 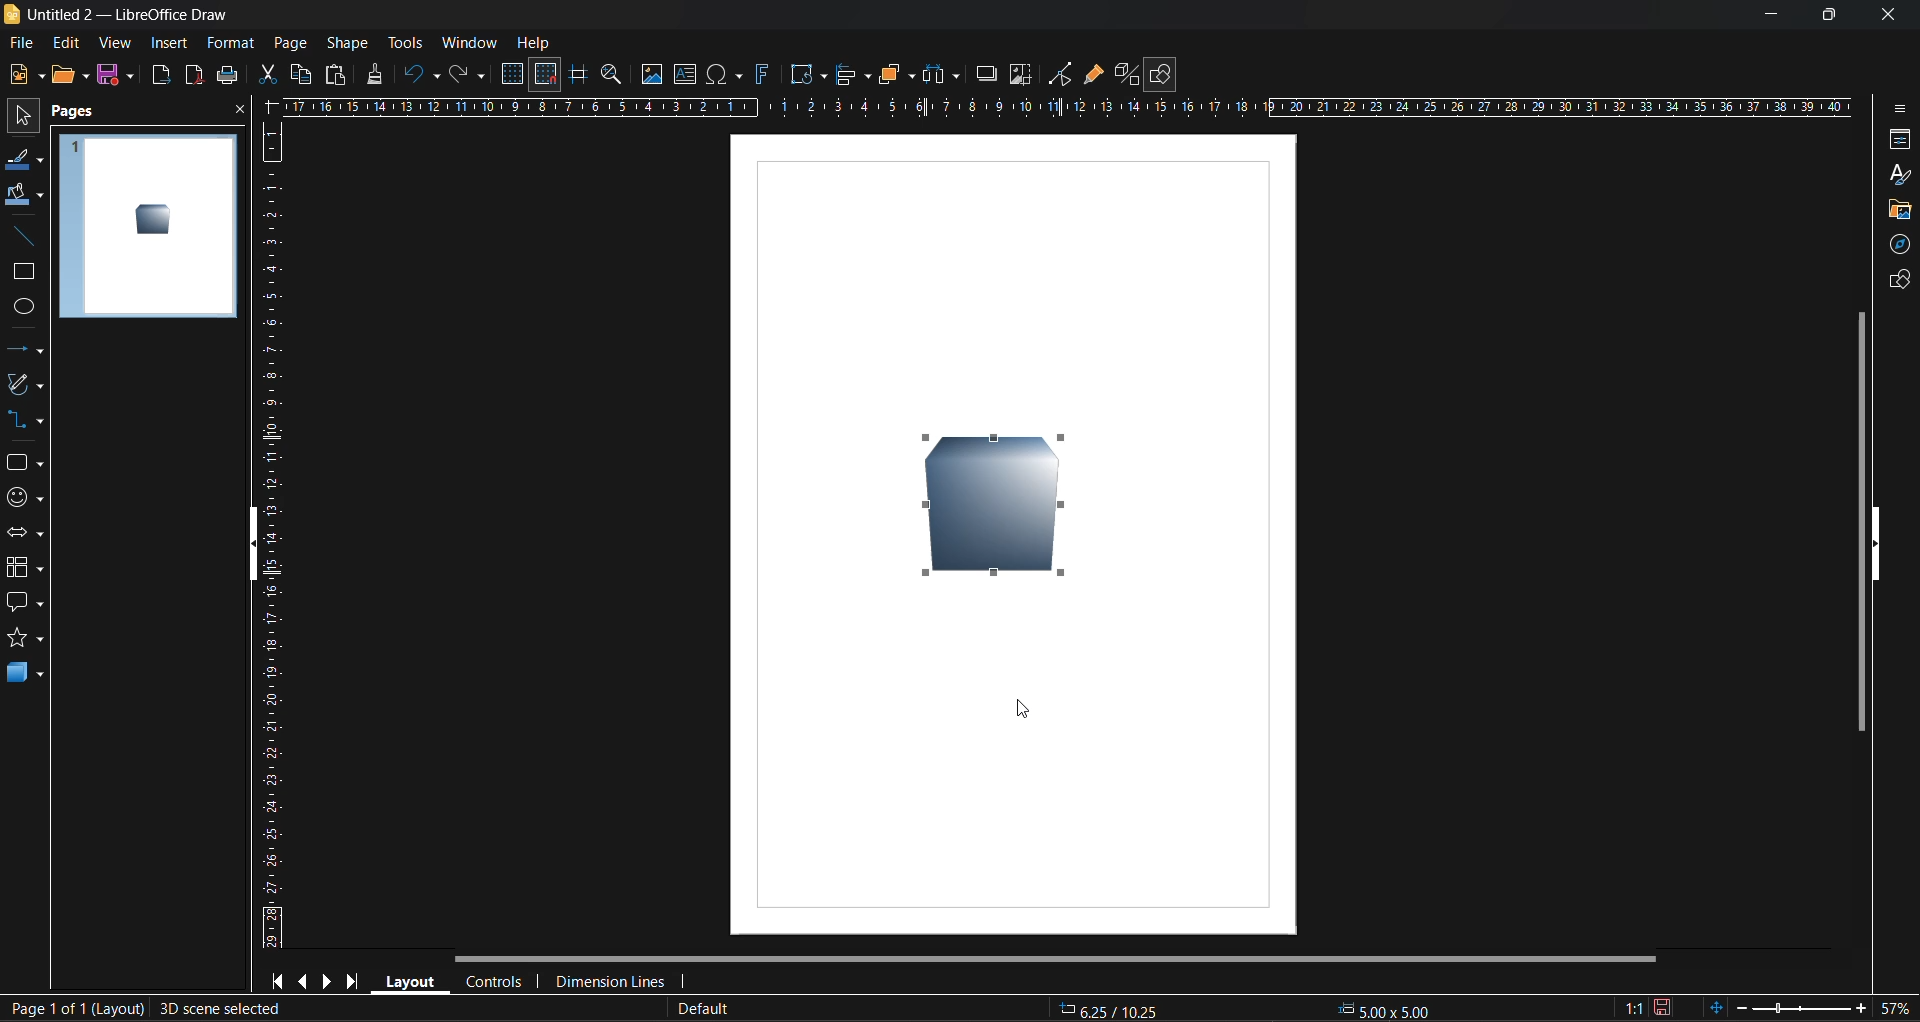 I want to click on curves and polygons, so click(x=23, y=386).